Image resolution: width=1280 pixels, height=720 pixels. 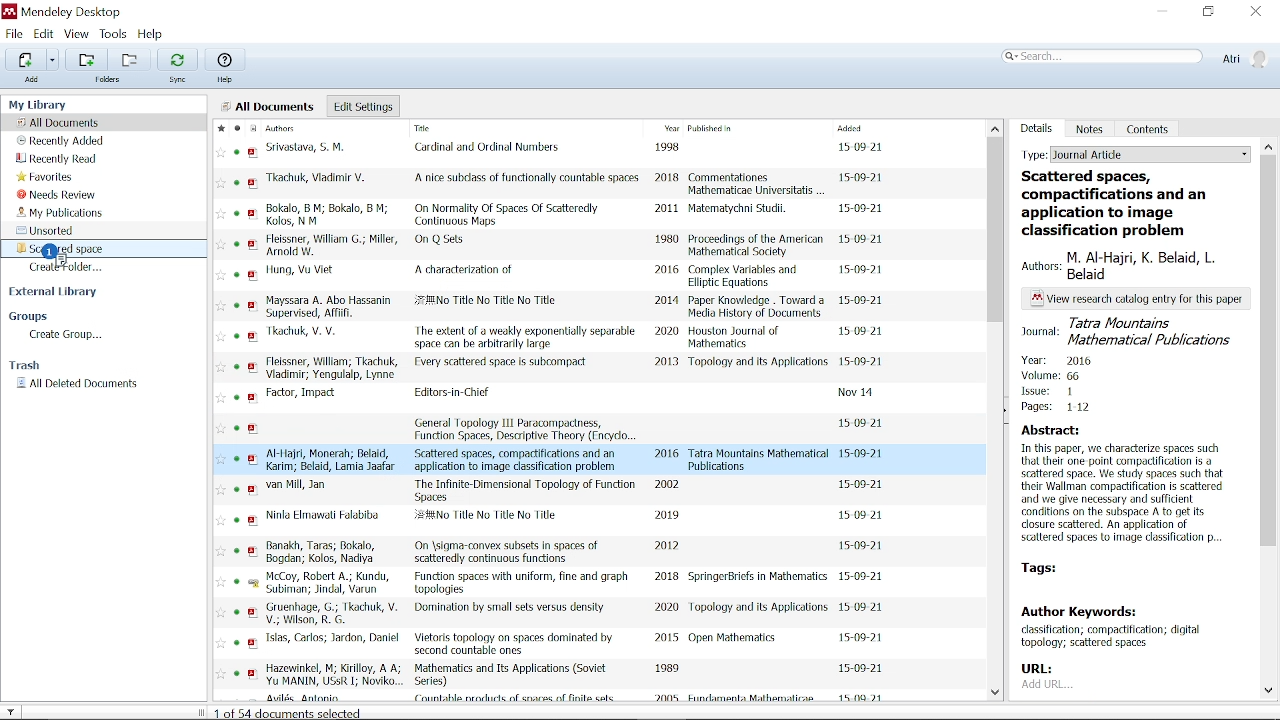 I want to click on Houston Journal of
Mathematics., so click(x=740, y=338).